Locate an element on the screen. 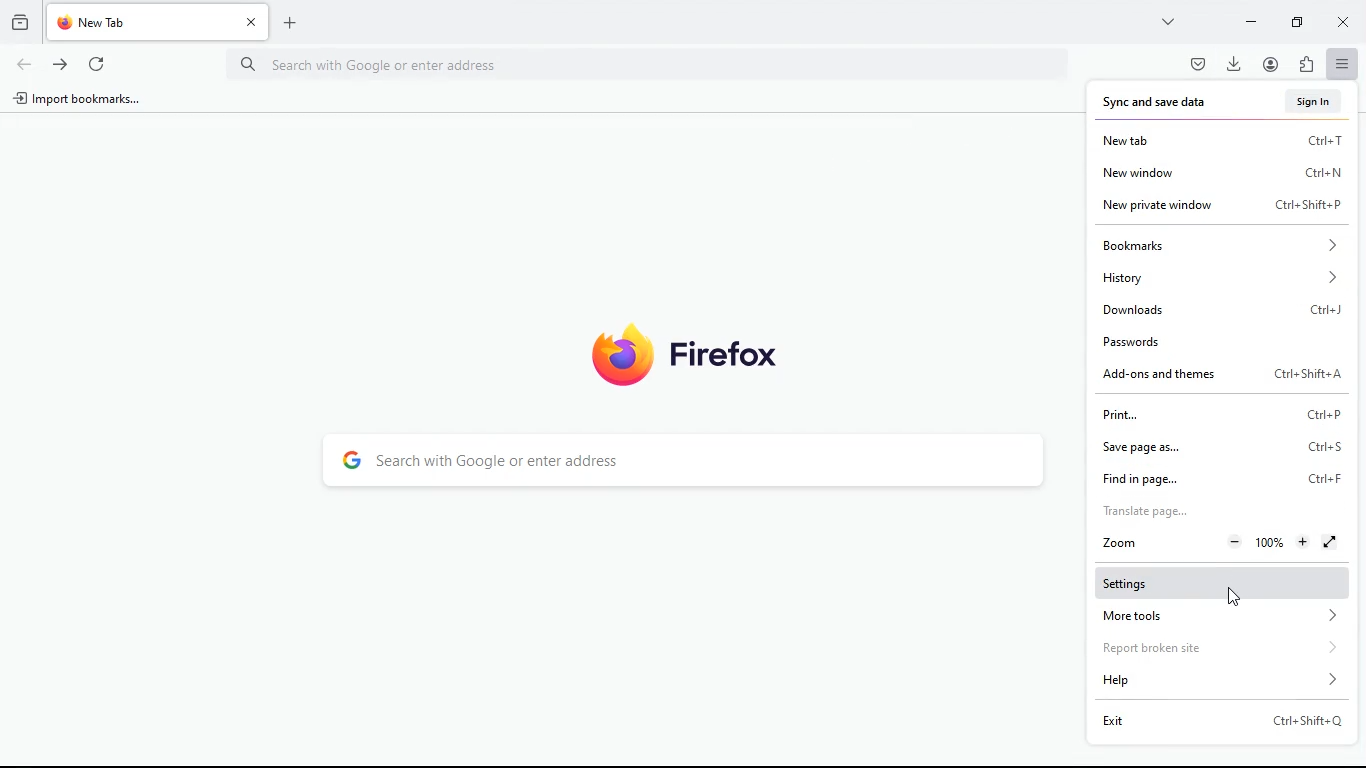 Image resolution: width=1366 pixels, height=768 pixels. translate page is located at coordinates (1190, 511).